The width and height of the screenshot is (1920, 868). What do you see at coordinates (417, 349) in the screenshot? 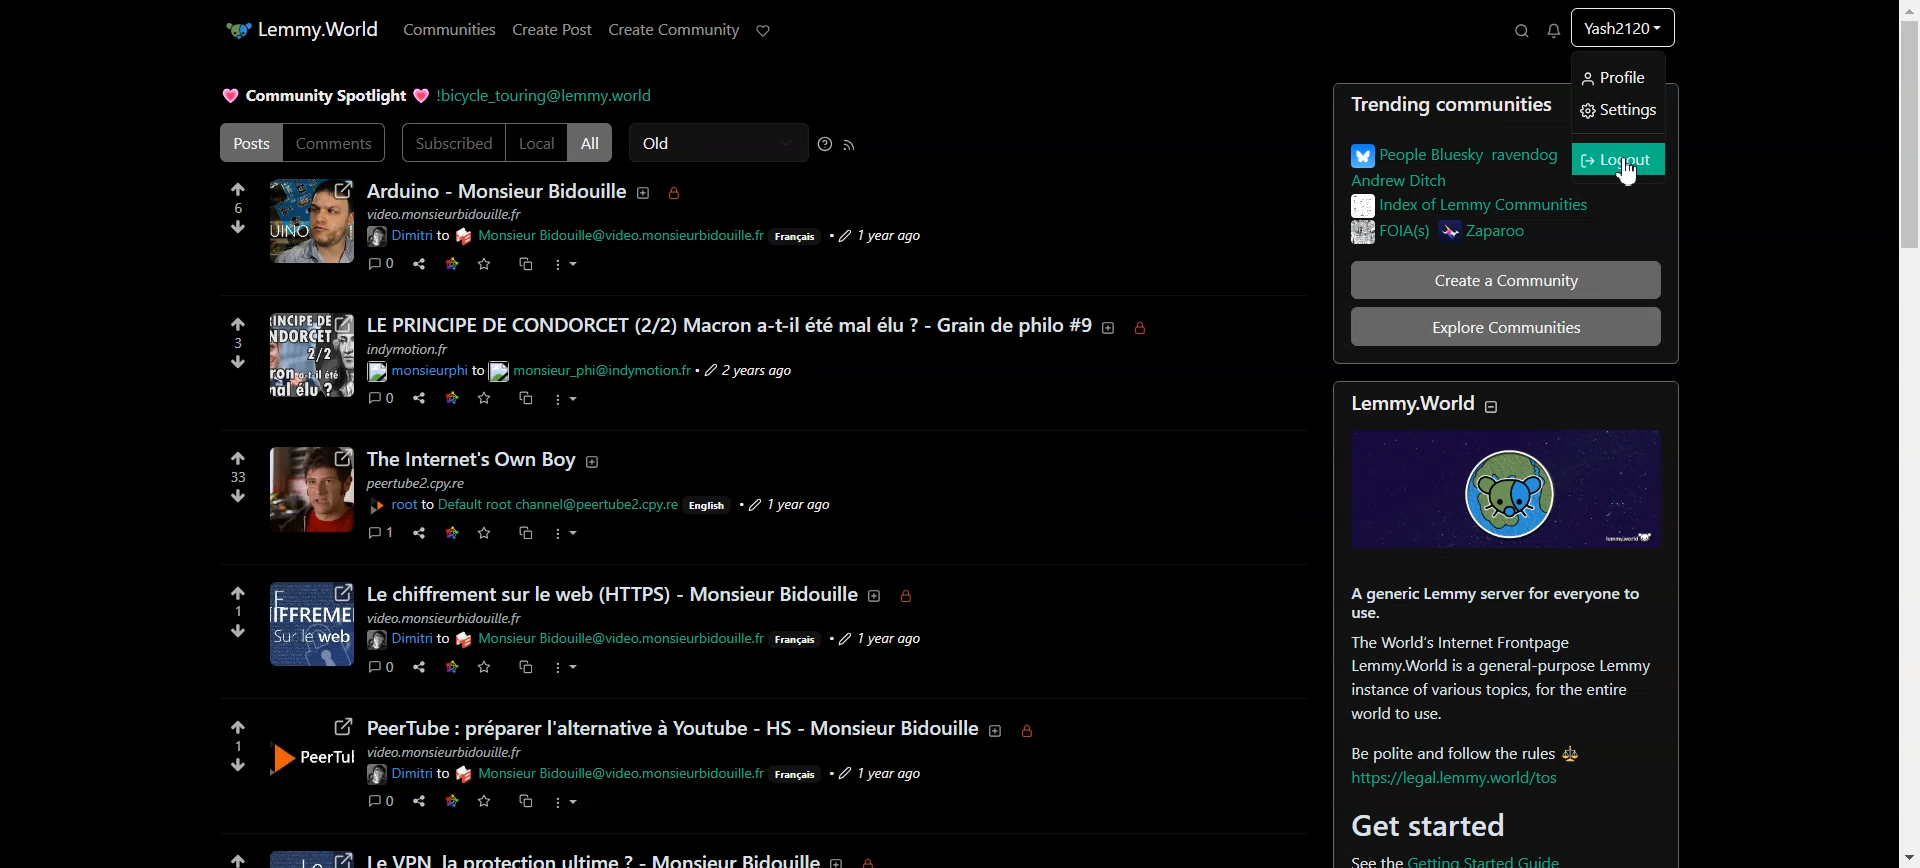
I see `text` at bounding box center [417, 349].